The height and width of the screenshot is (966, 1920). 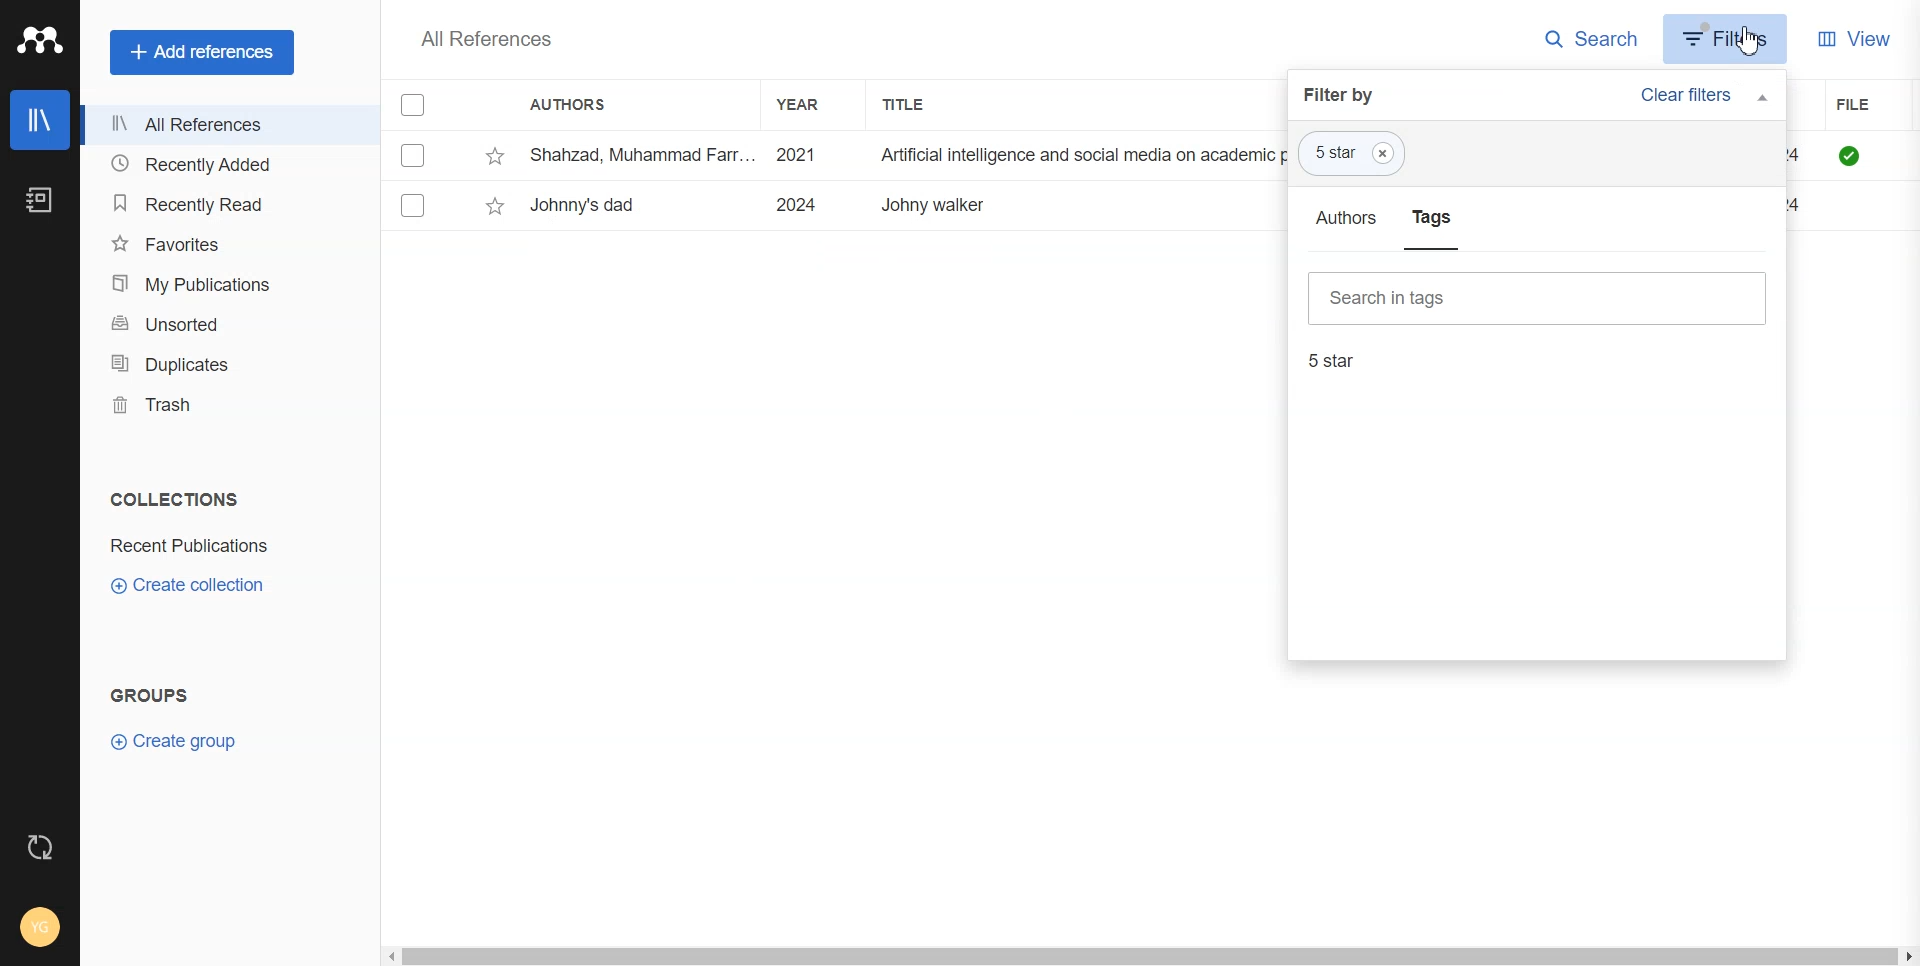 What do you see at coordinates (577, 106) in the screenshot?
I see `Authors` at bounding box center [577, 106].